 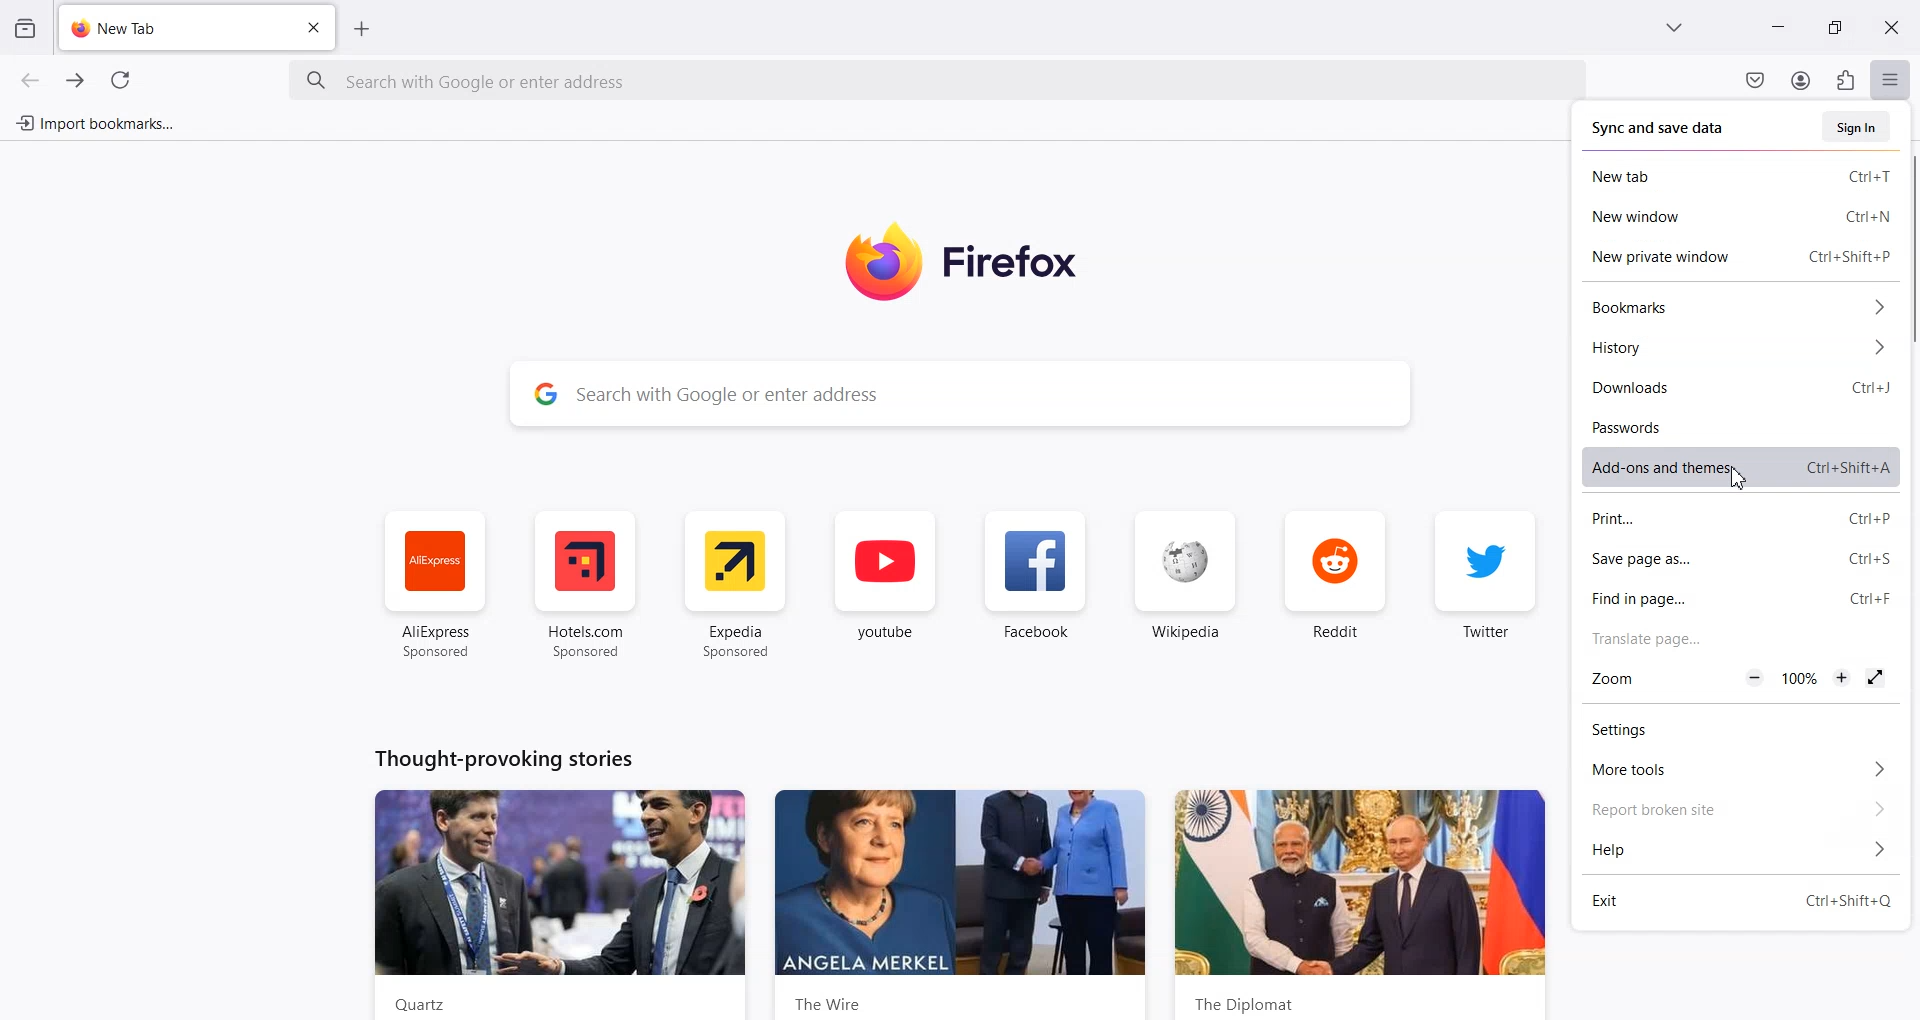 I want to click on Minimize, so click(x=1778, y=27).